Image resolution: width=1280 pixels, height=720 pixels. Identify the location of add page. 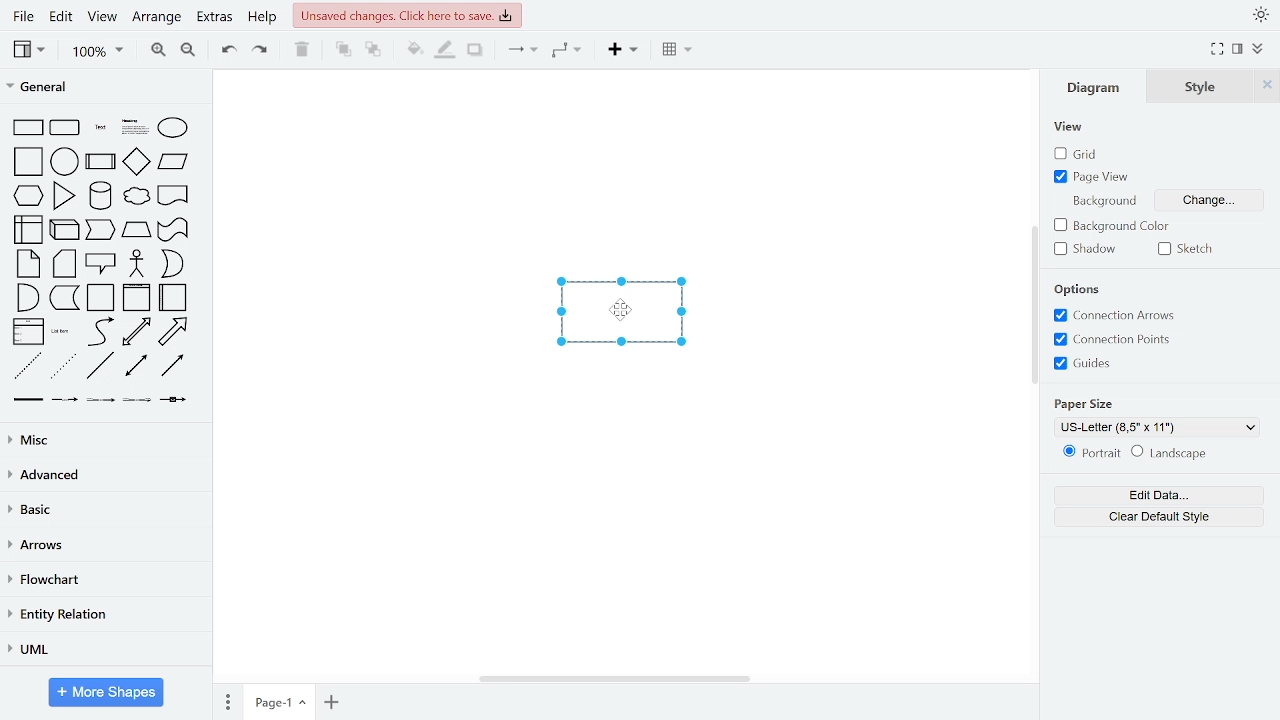
(330, 701).